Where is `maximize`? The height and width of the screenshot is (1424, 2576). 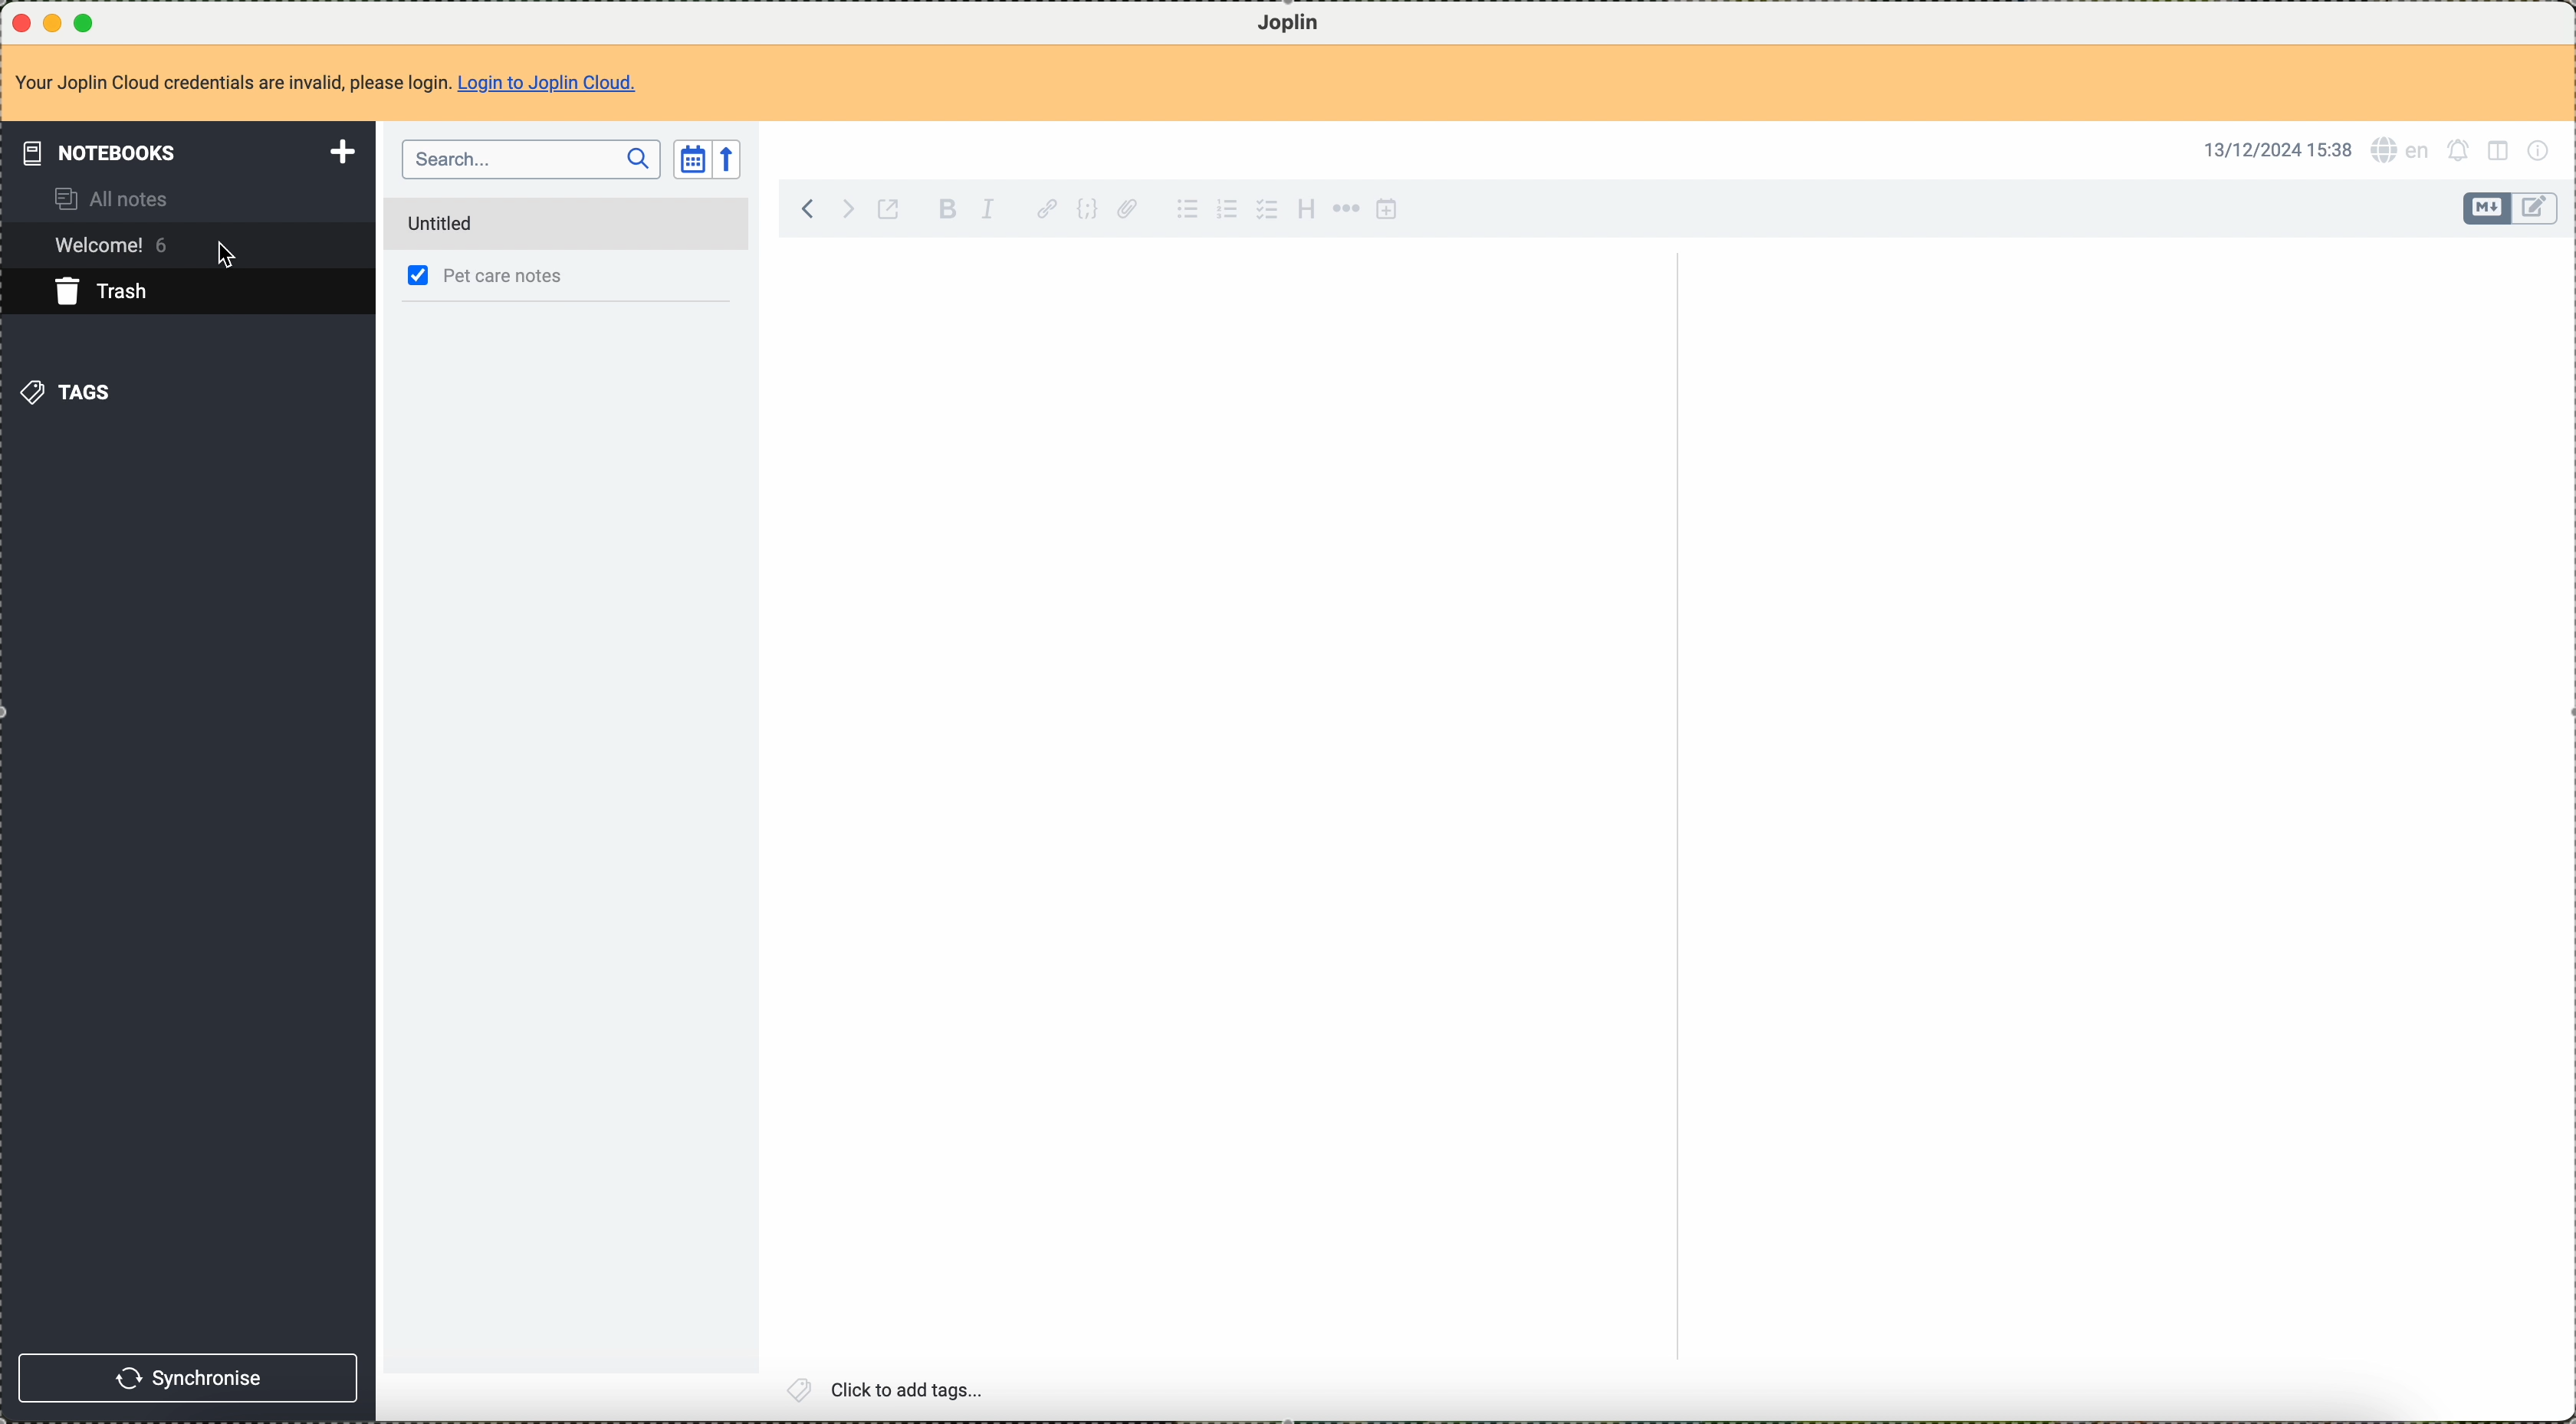 maximize is located at coordinates (85, 19).